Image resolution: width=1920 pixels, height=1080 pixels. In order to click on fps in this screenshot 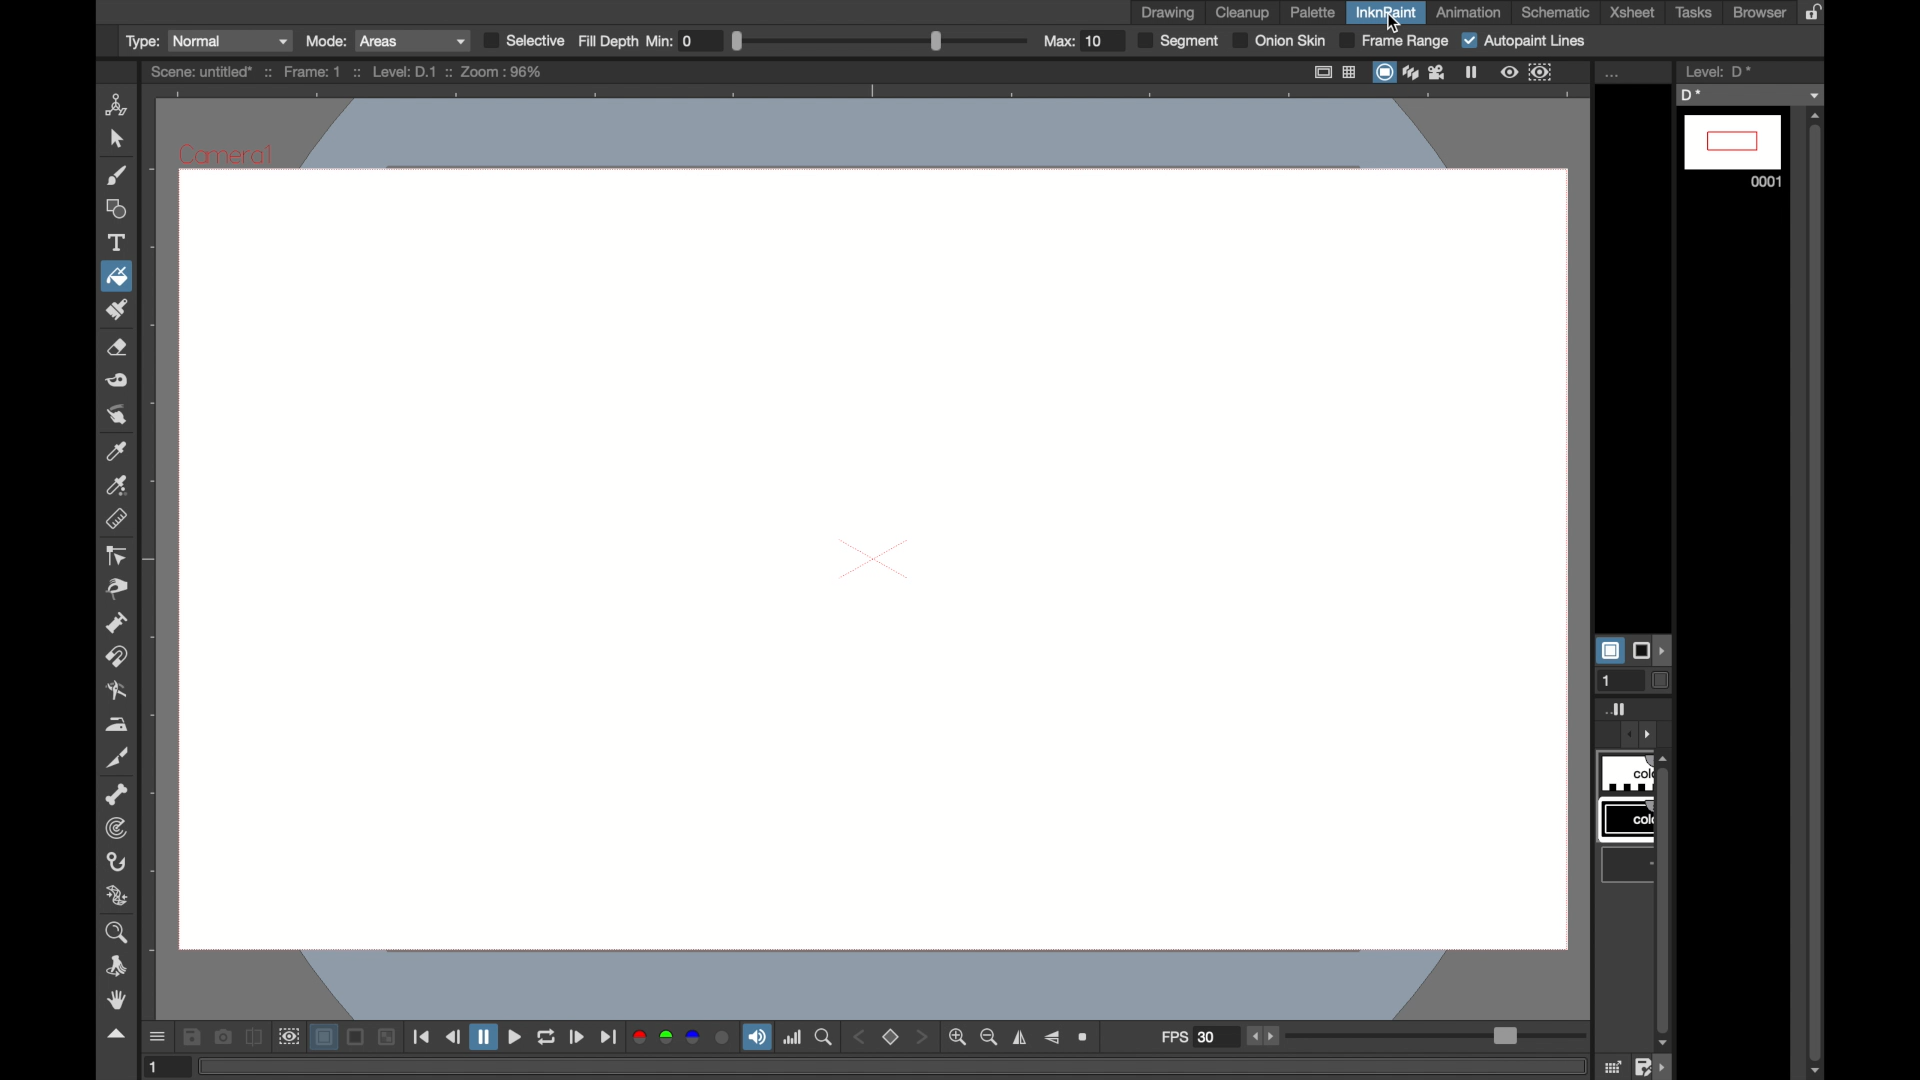, I will do `click(1190, 1039)`.